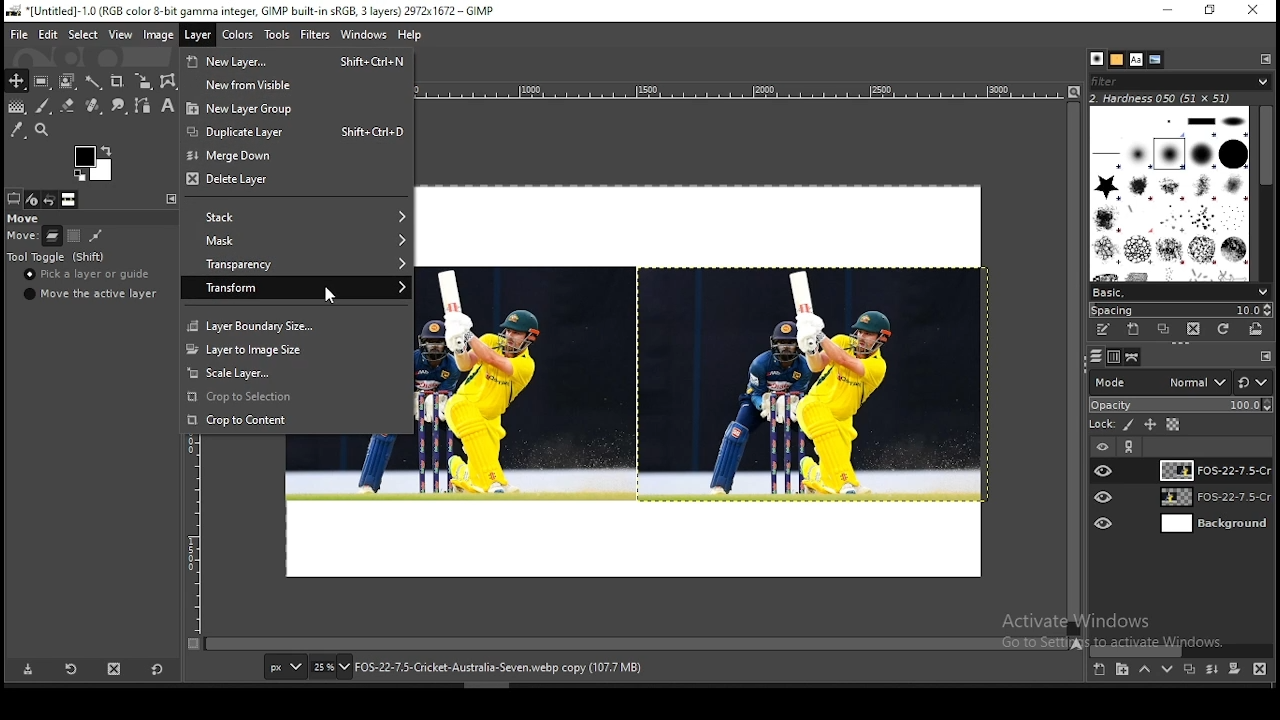  I want to click on layer visibility on/off, so click(1104, 470).